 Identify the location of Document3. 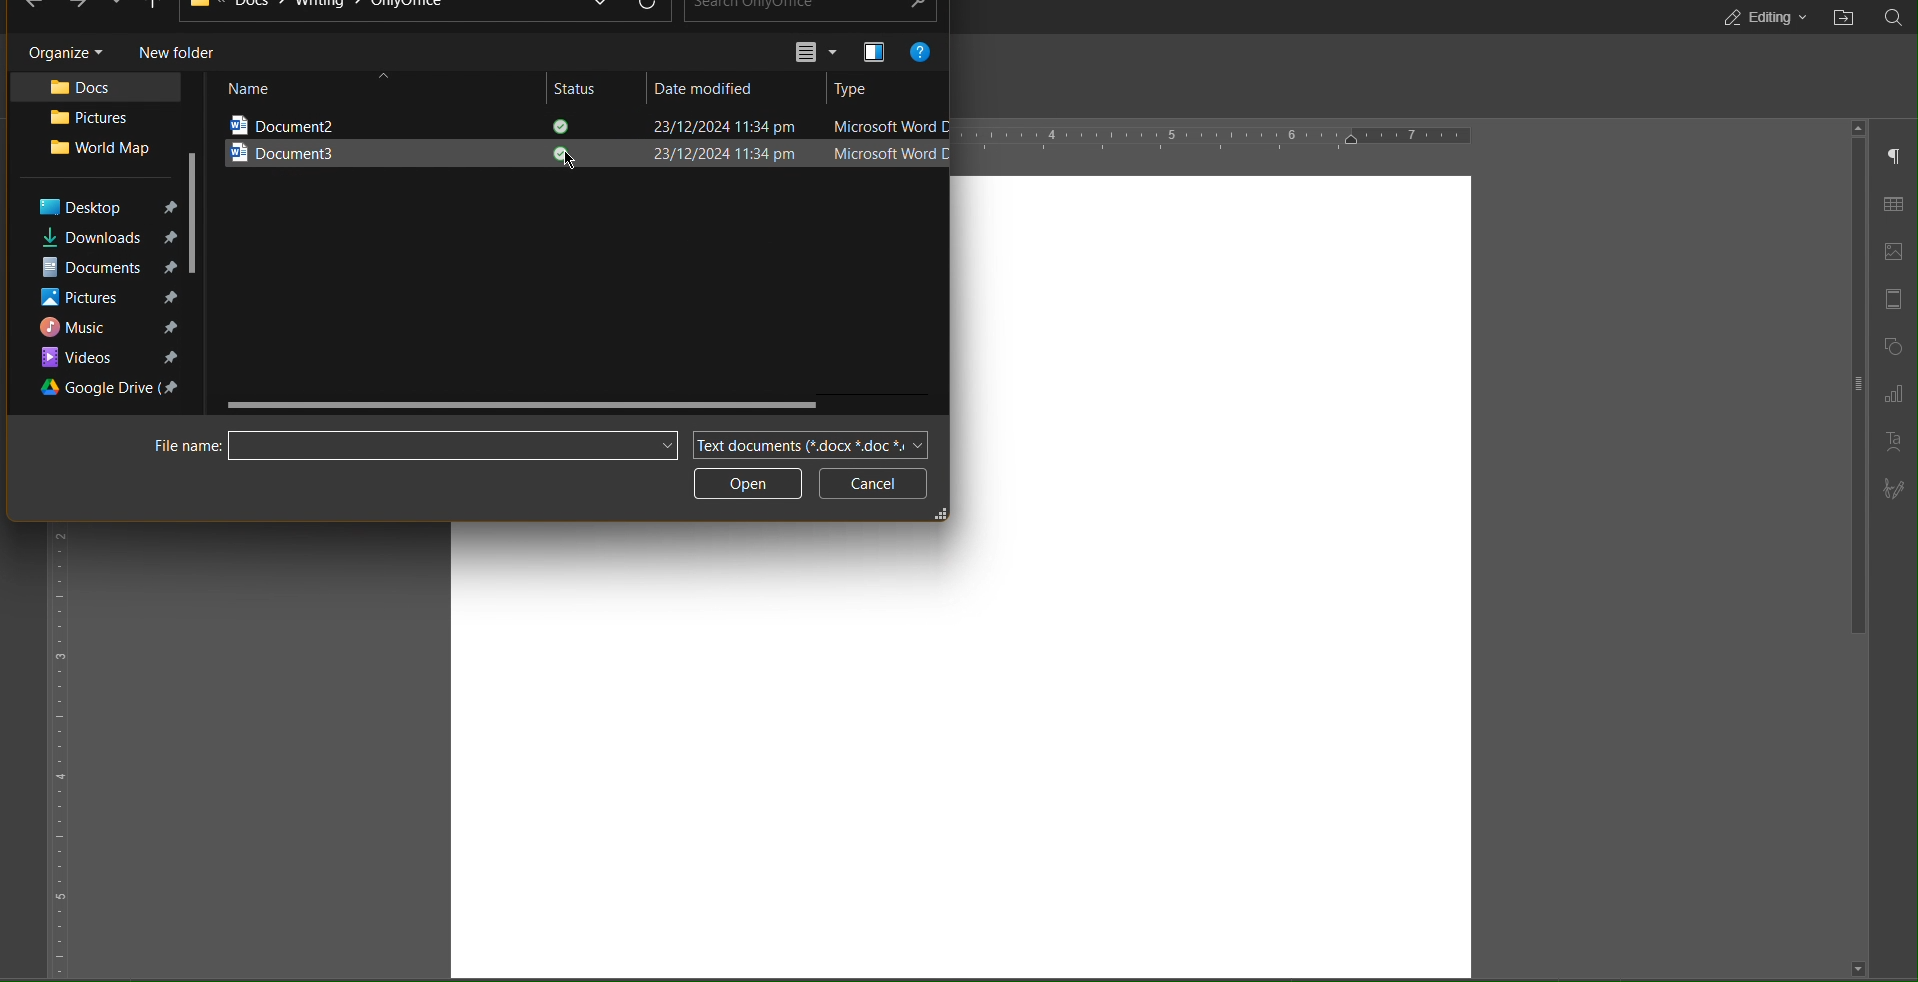
(349, 153).